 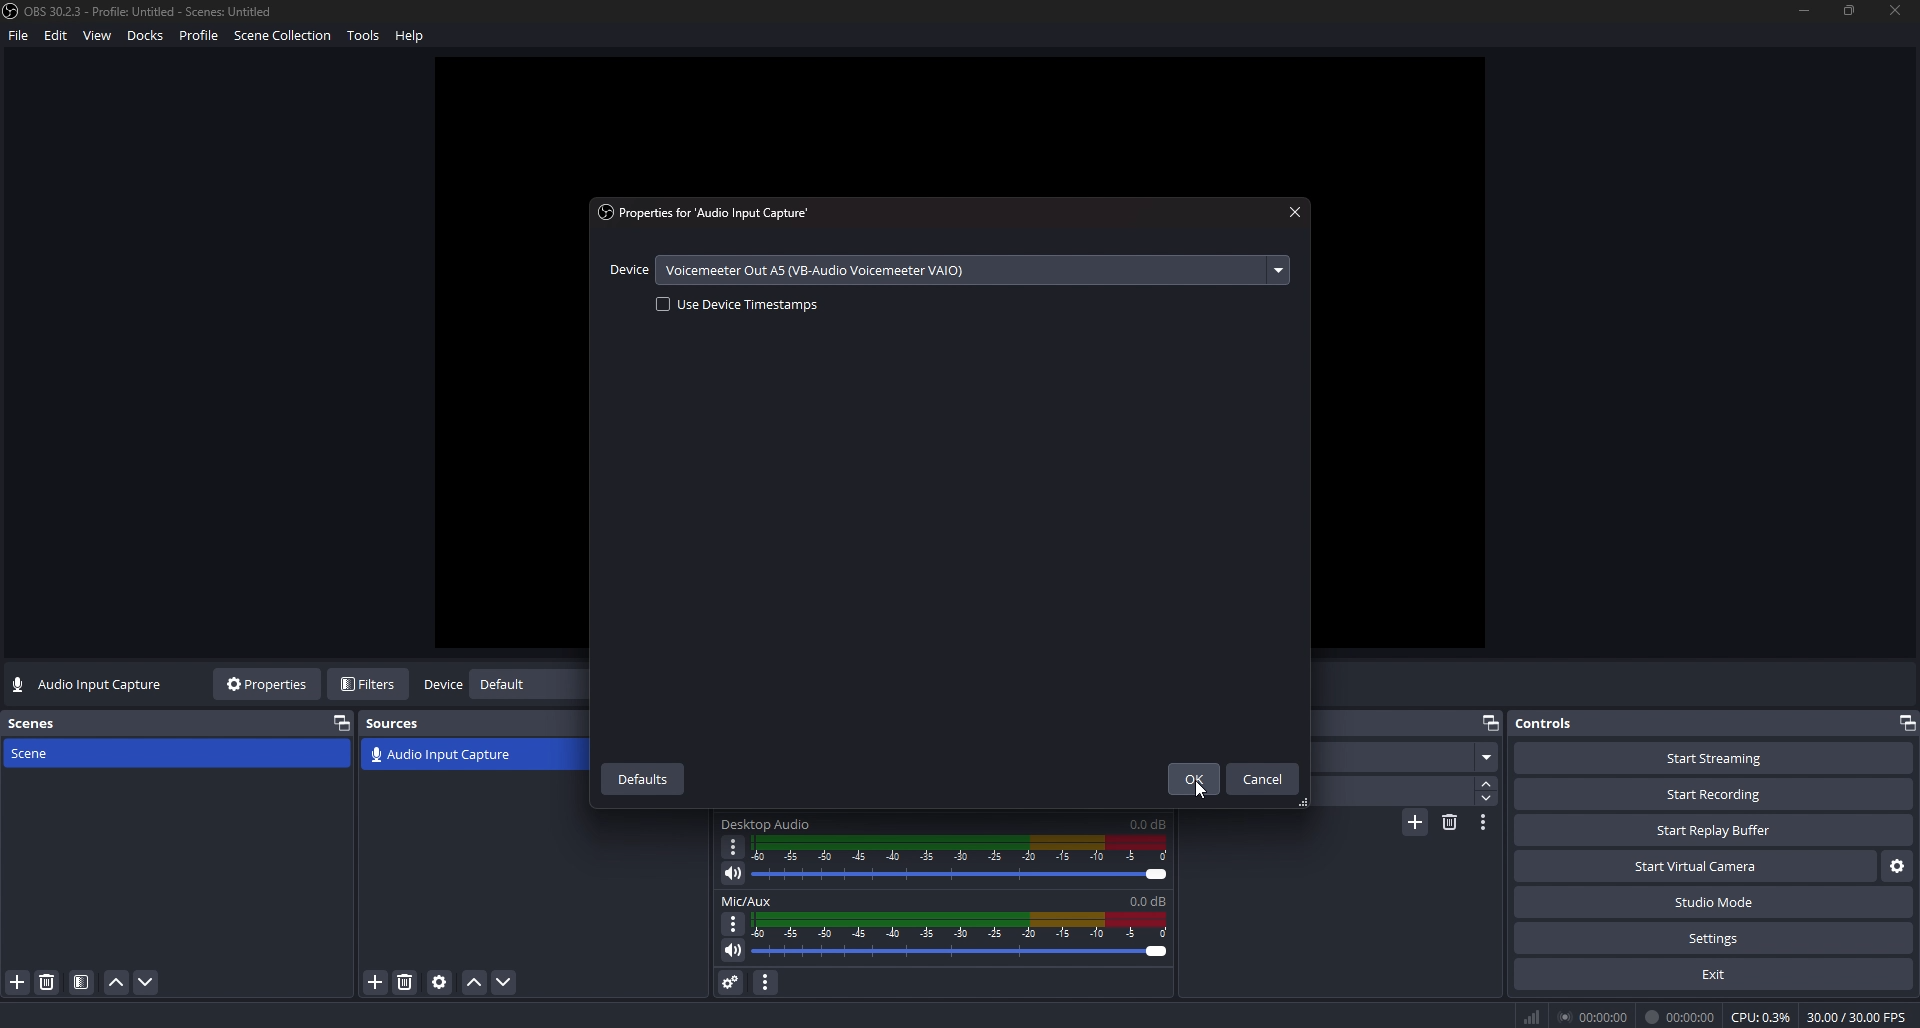 I want to click on help, so click(x=414, y=38).